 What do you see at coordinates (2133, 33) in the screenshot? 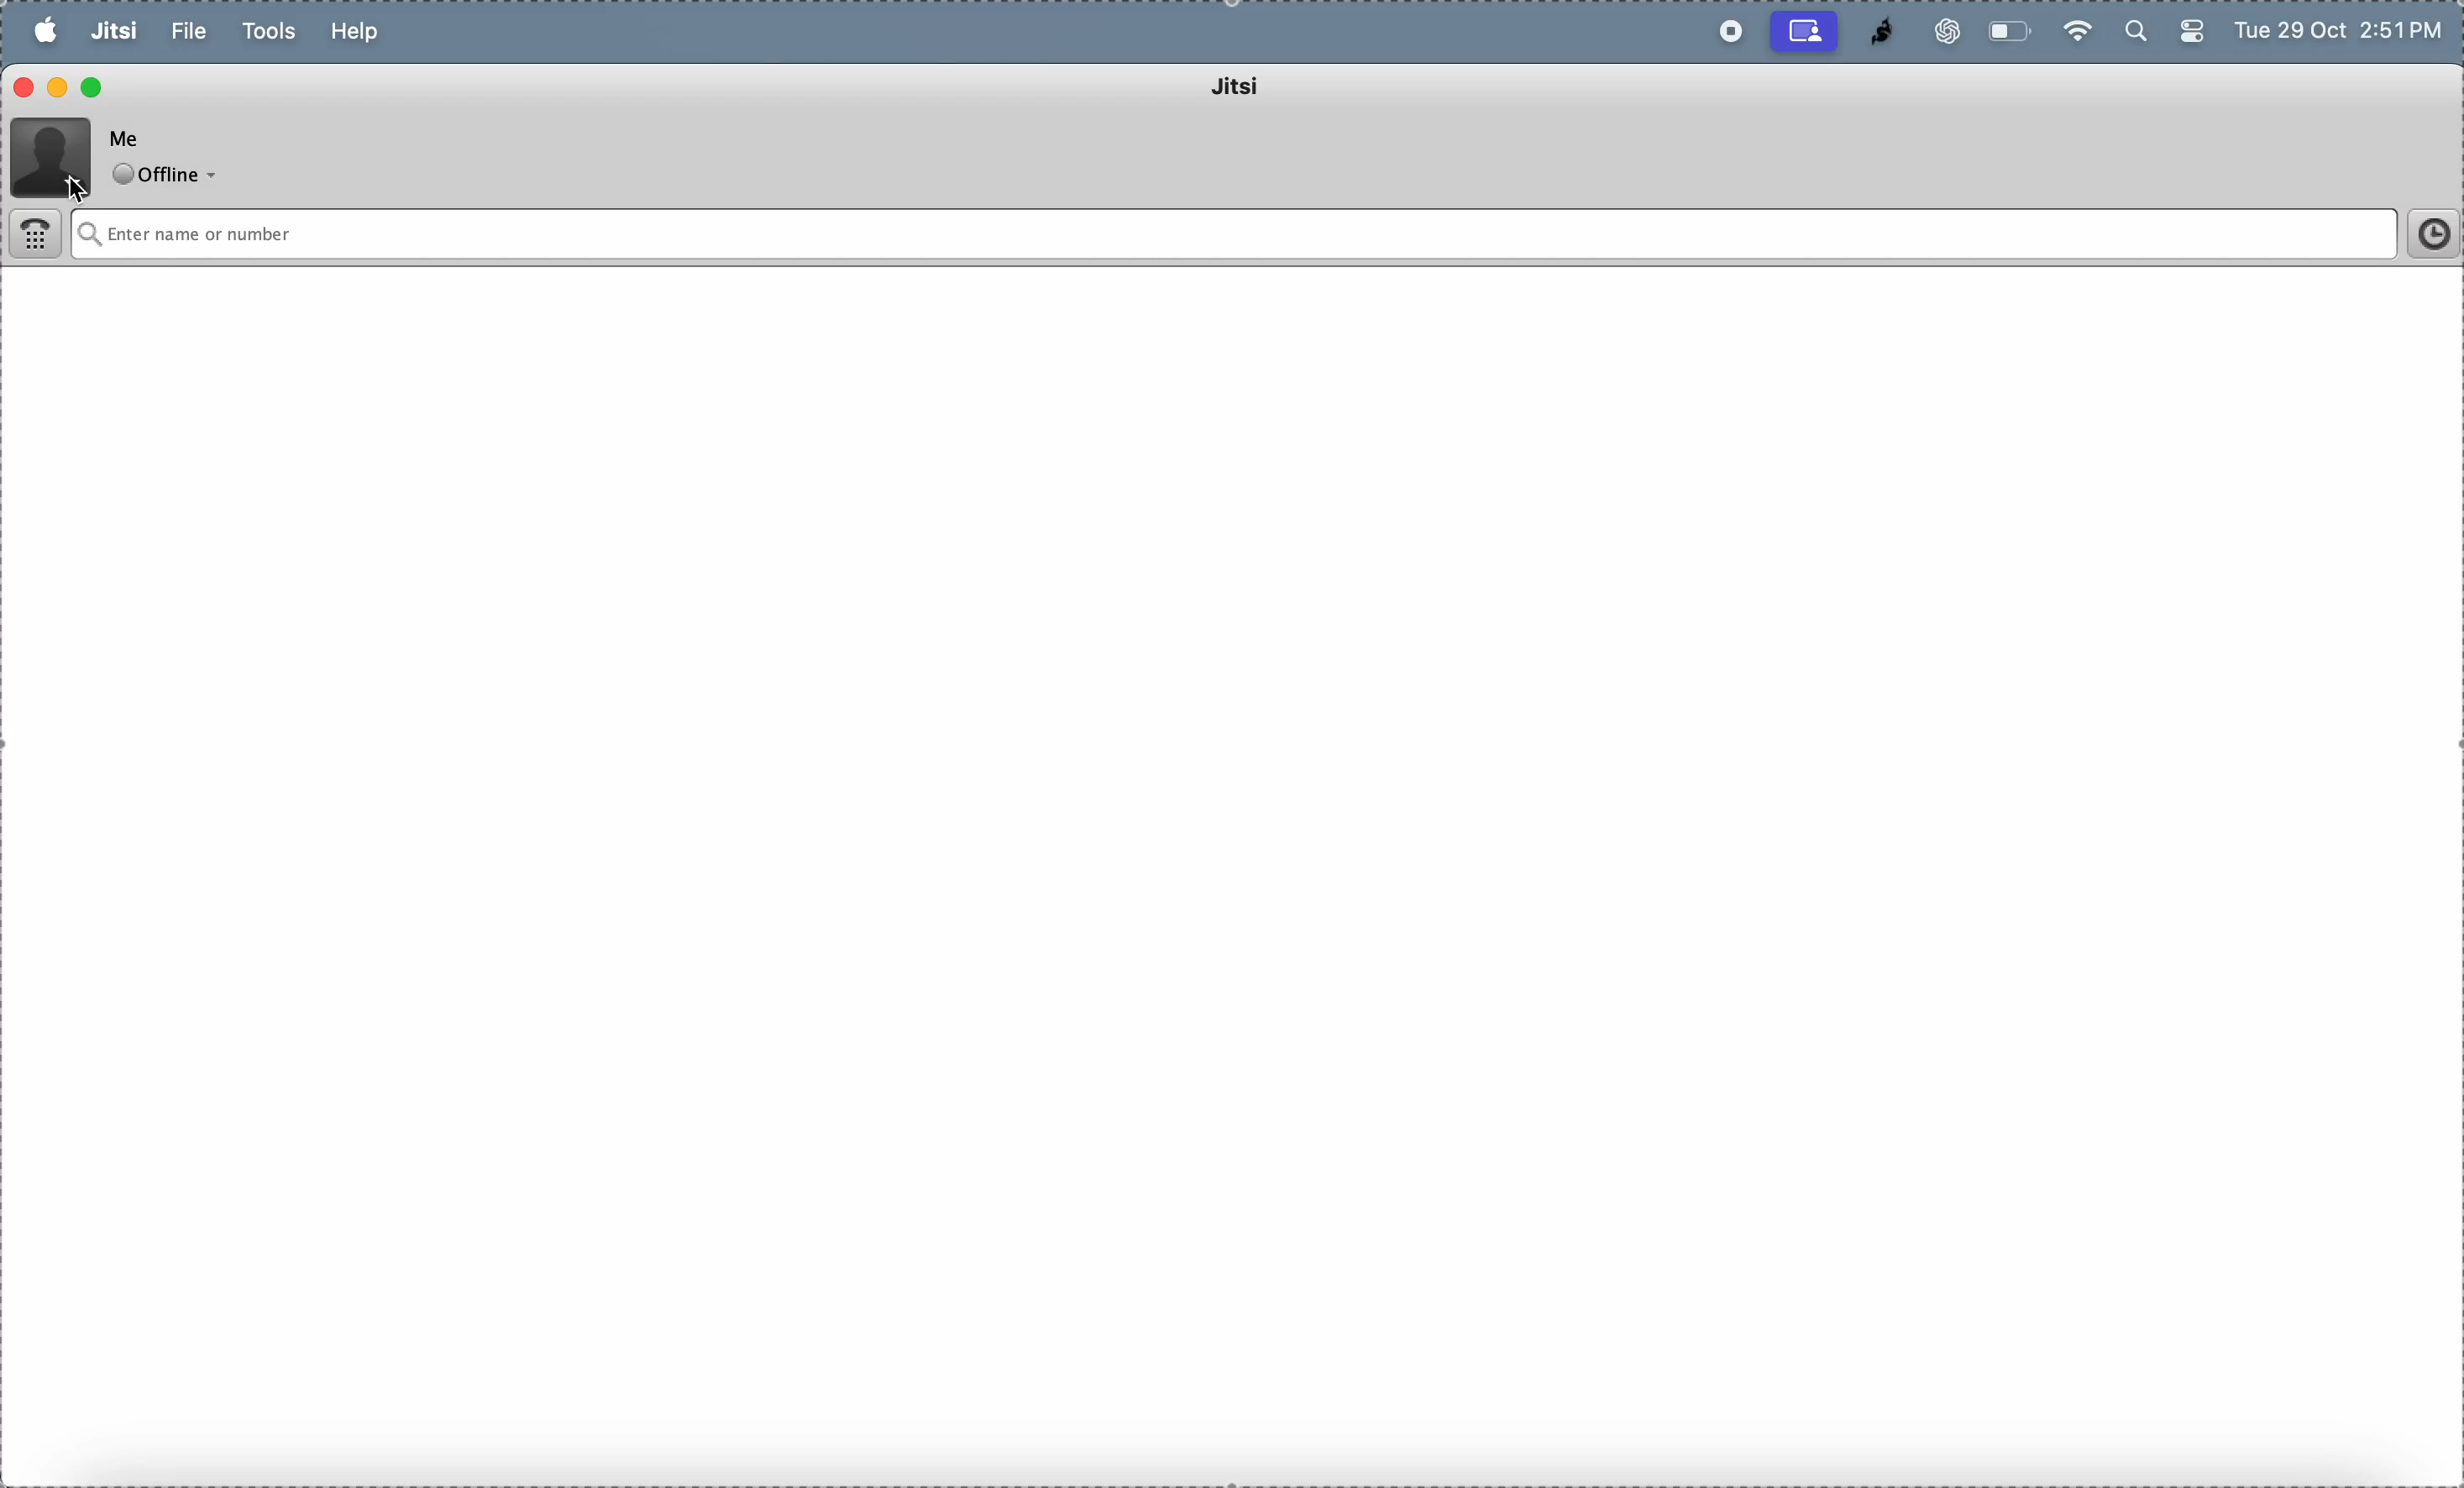
I see `search` at bounding box center [2133, 33].